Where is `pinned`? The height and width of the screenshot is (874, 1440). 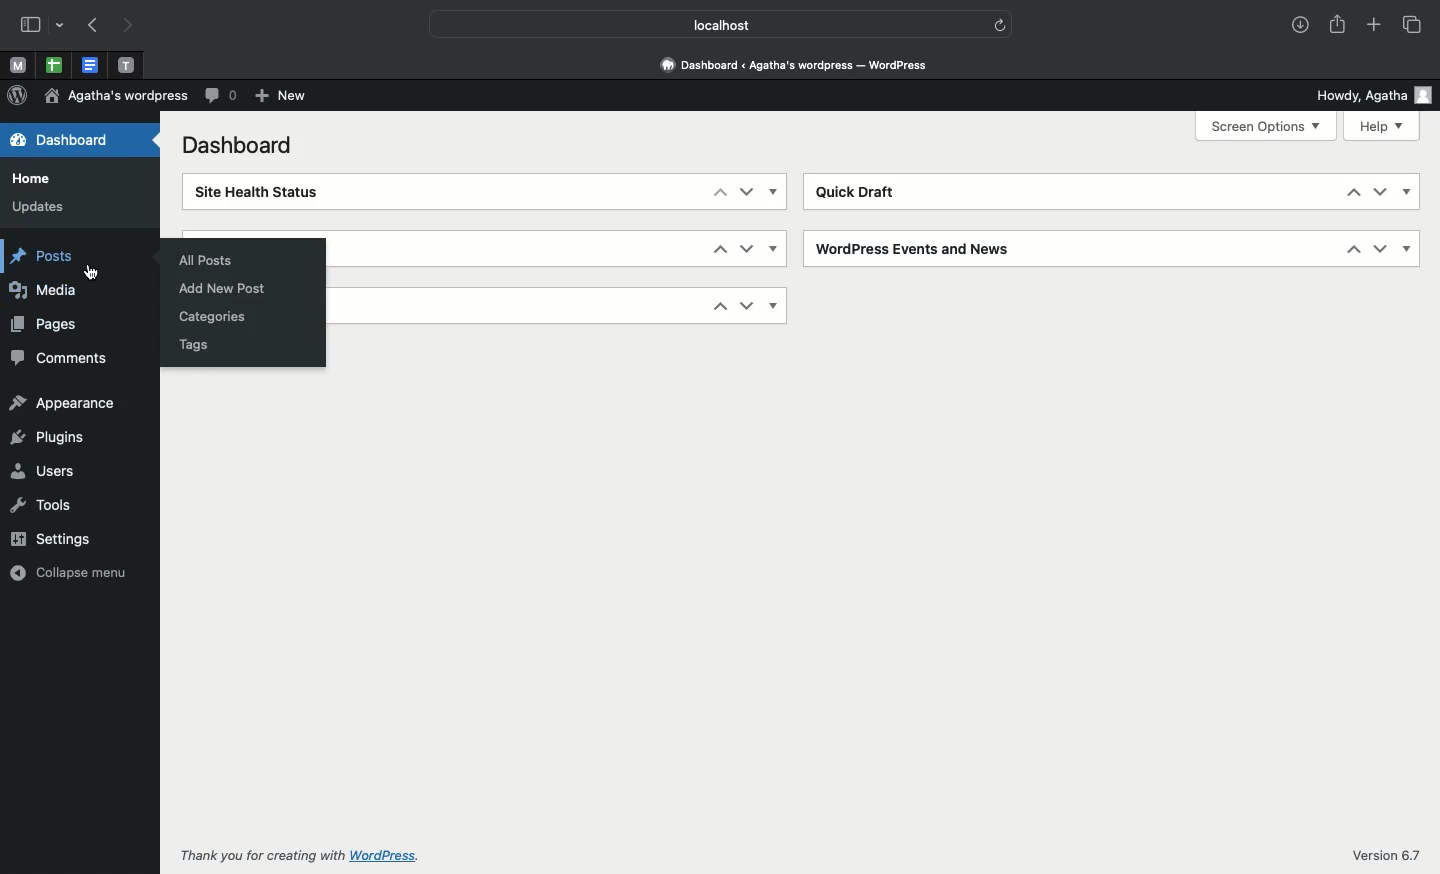 pinned is located at coordinates (57, 66).